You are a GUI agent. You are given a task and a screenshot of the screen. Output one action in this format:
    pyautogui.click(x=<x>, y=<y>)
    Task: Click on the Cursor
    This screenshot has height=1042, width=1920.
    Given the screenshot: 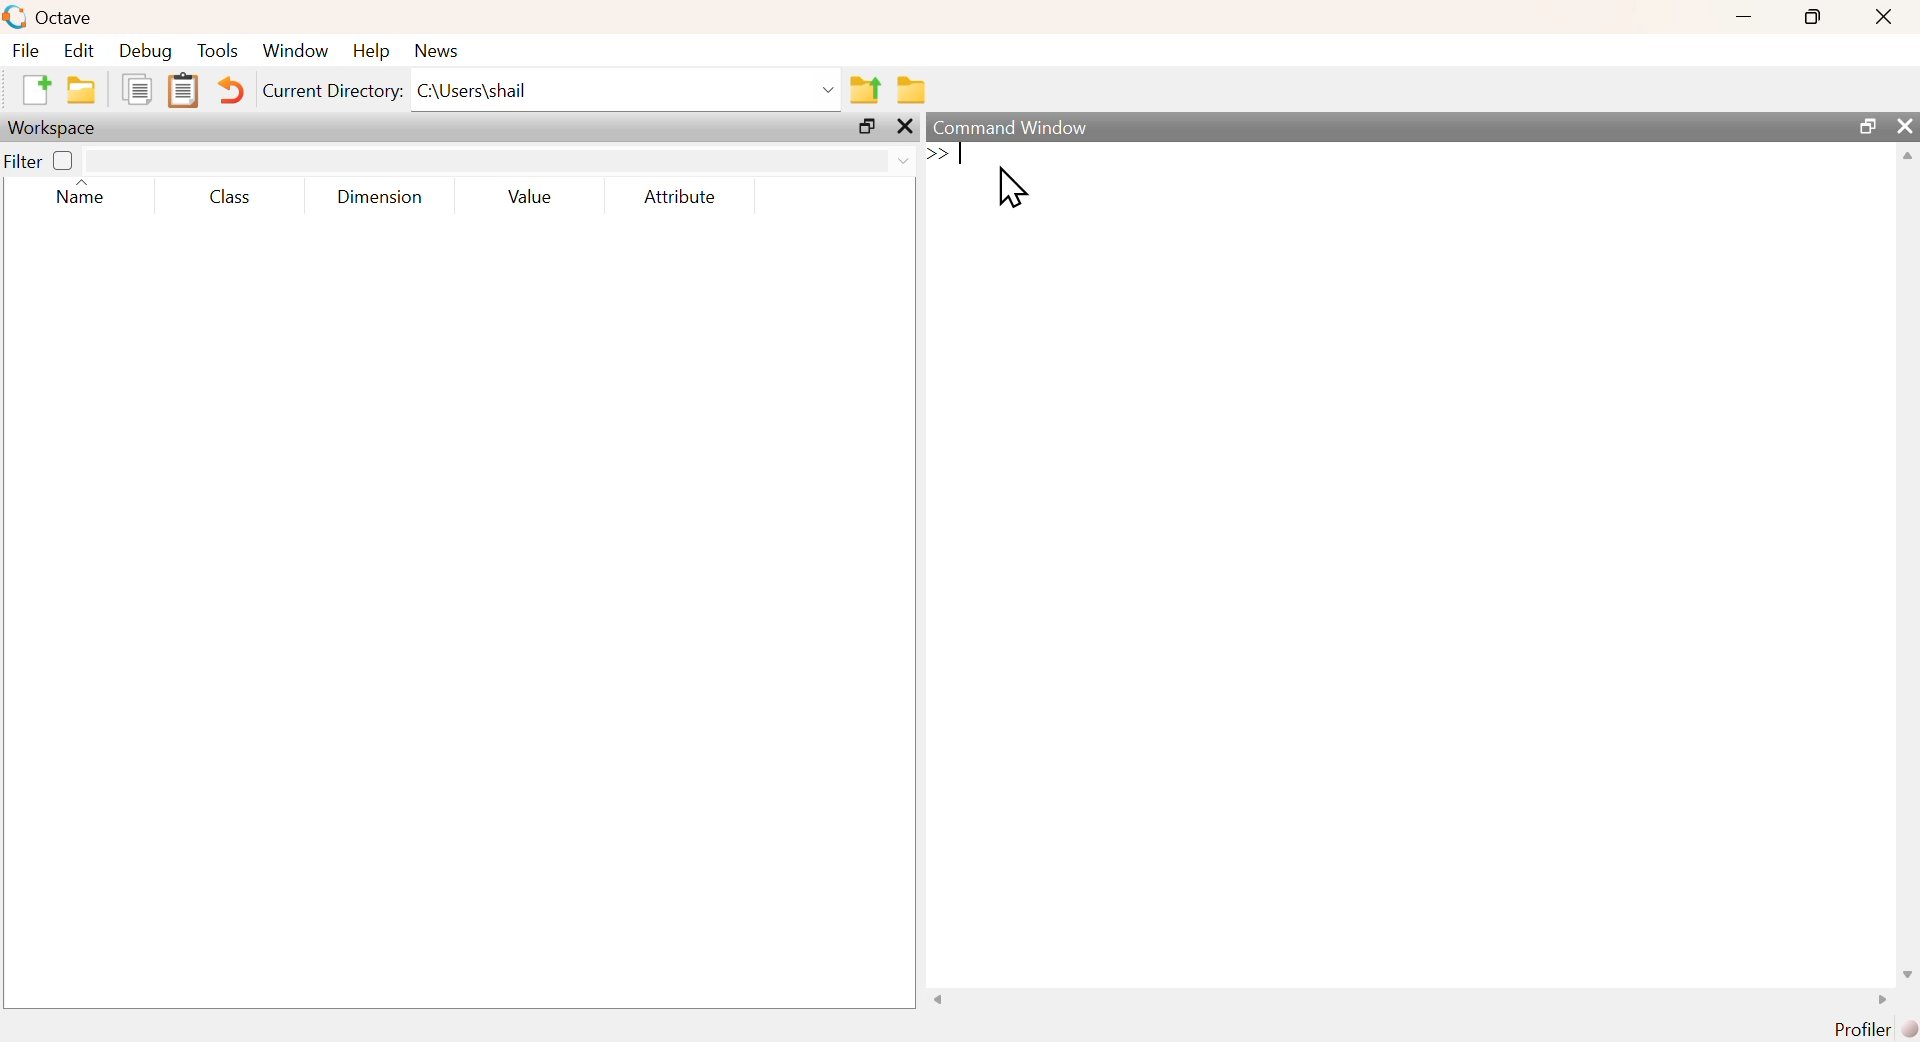 What is the action you would take?
    pyautogui.click(x=1017, y=190)
    